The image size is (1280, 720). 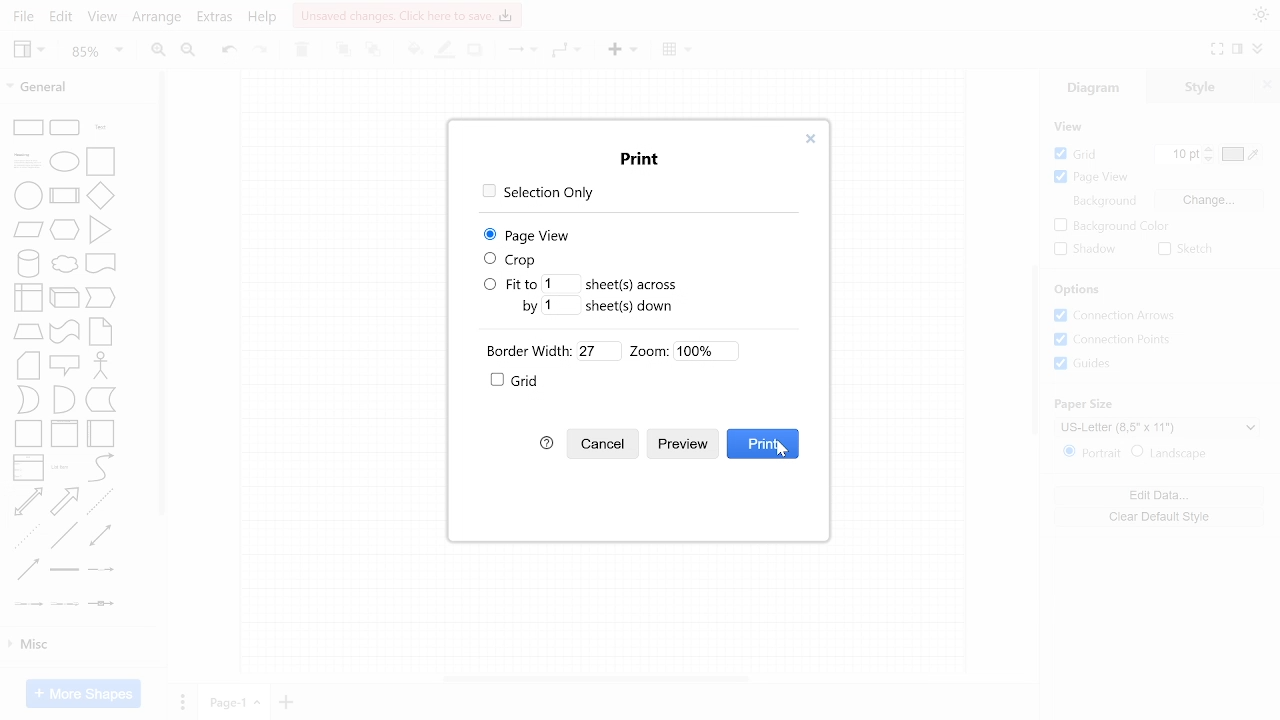 I want to click on To front, so click(x=342, y=49).